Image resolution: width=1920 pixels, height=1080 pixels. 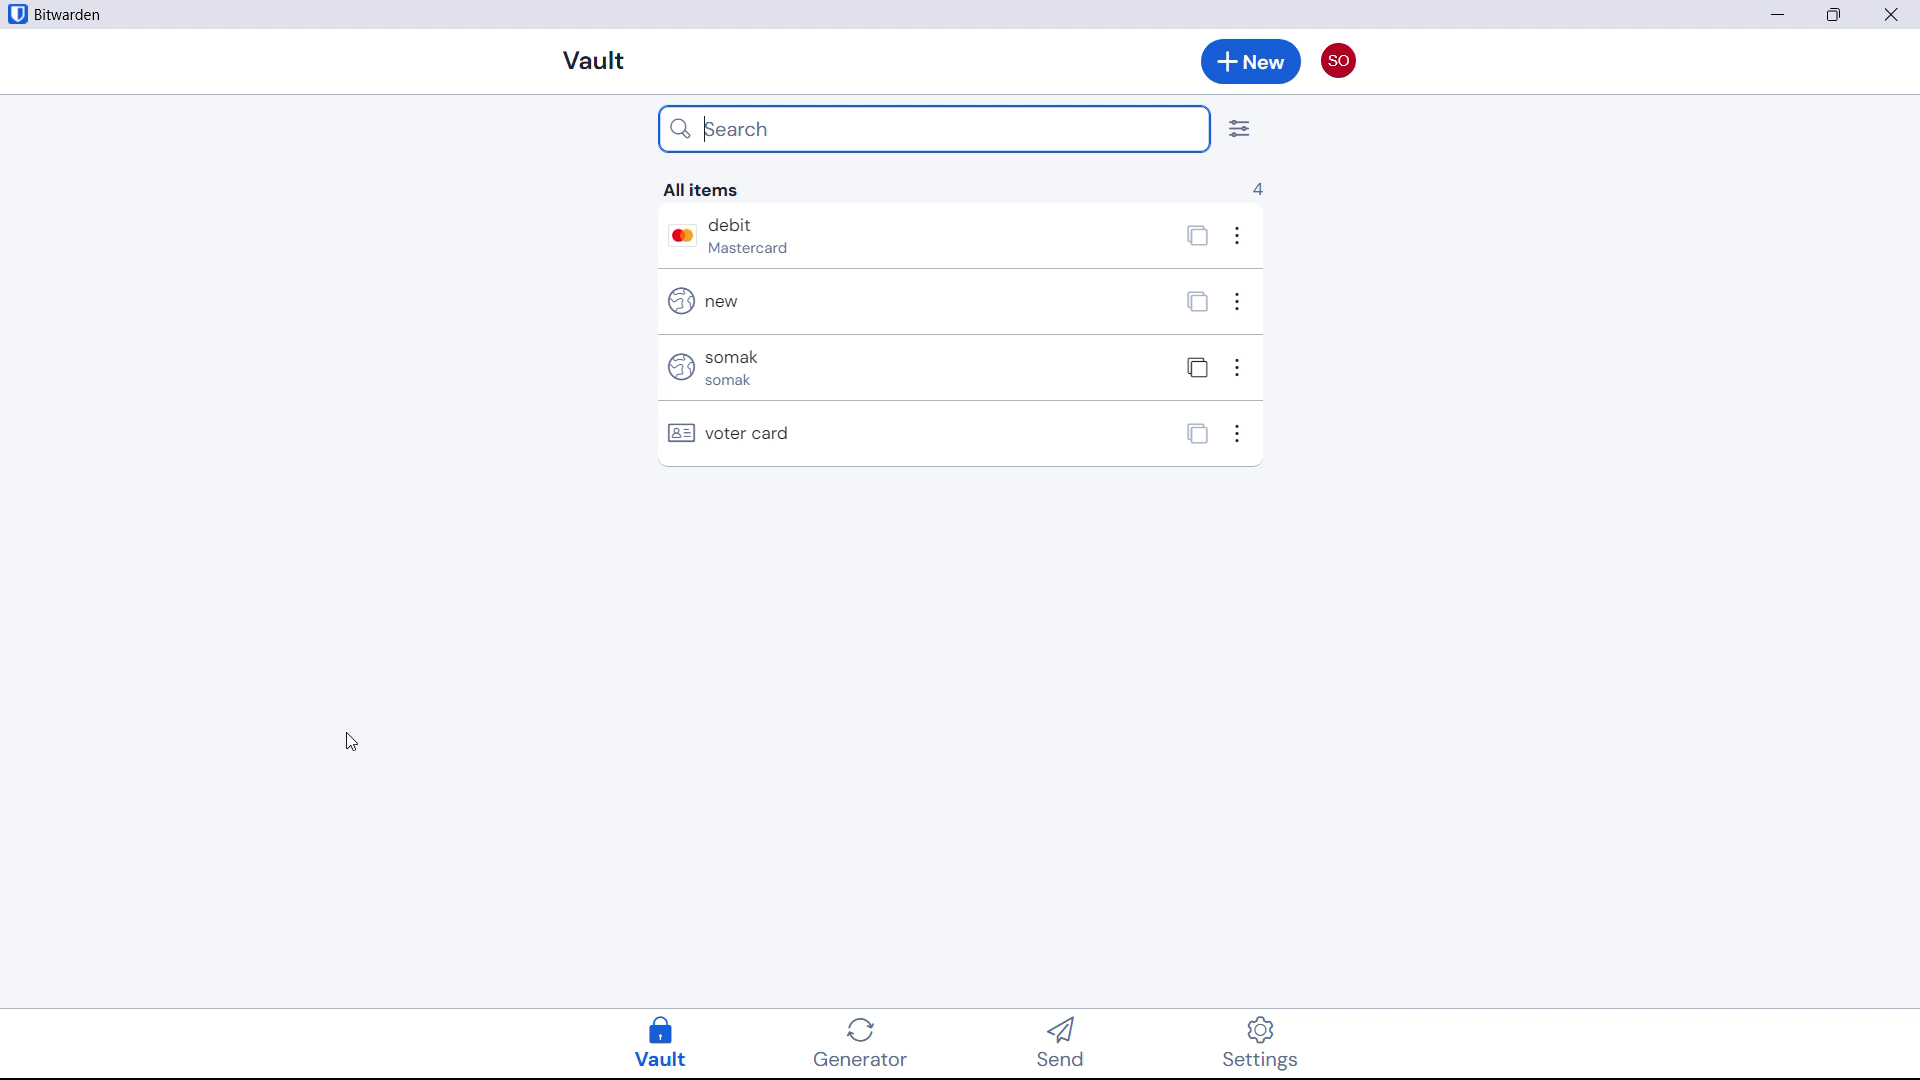 I want to click on Mastercard logo, so click(x=676, y=235).